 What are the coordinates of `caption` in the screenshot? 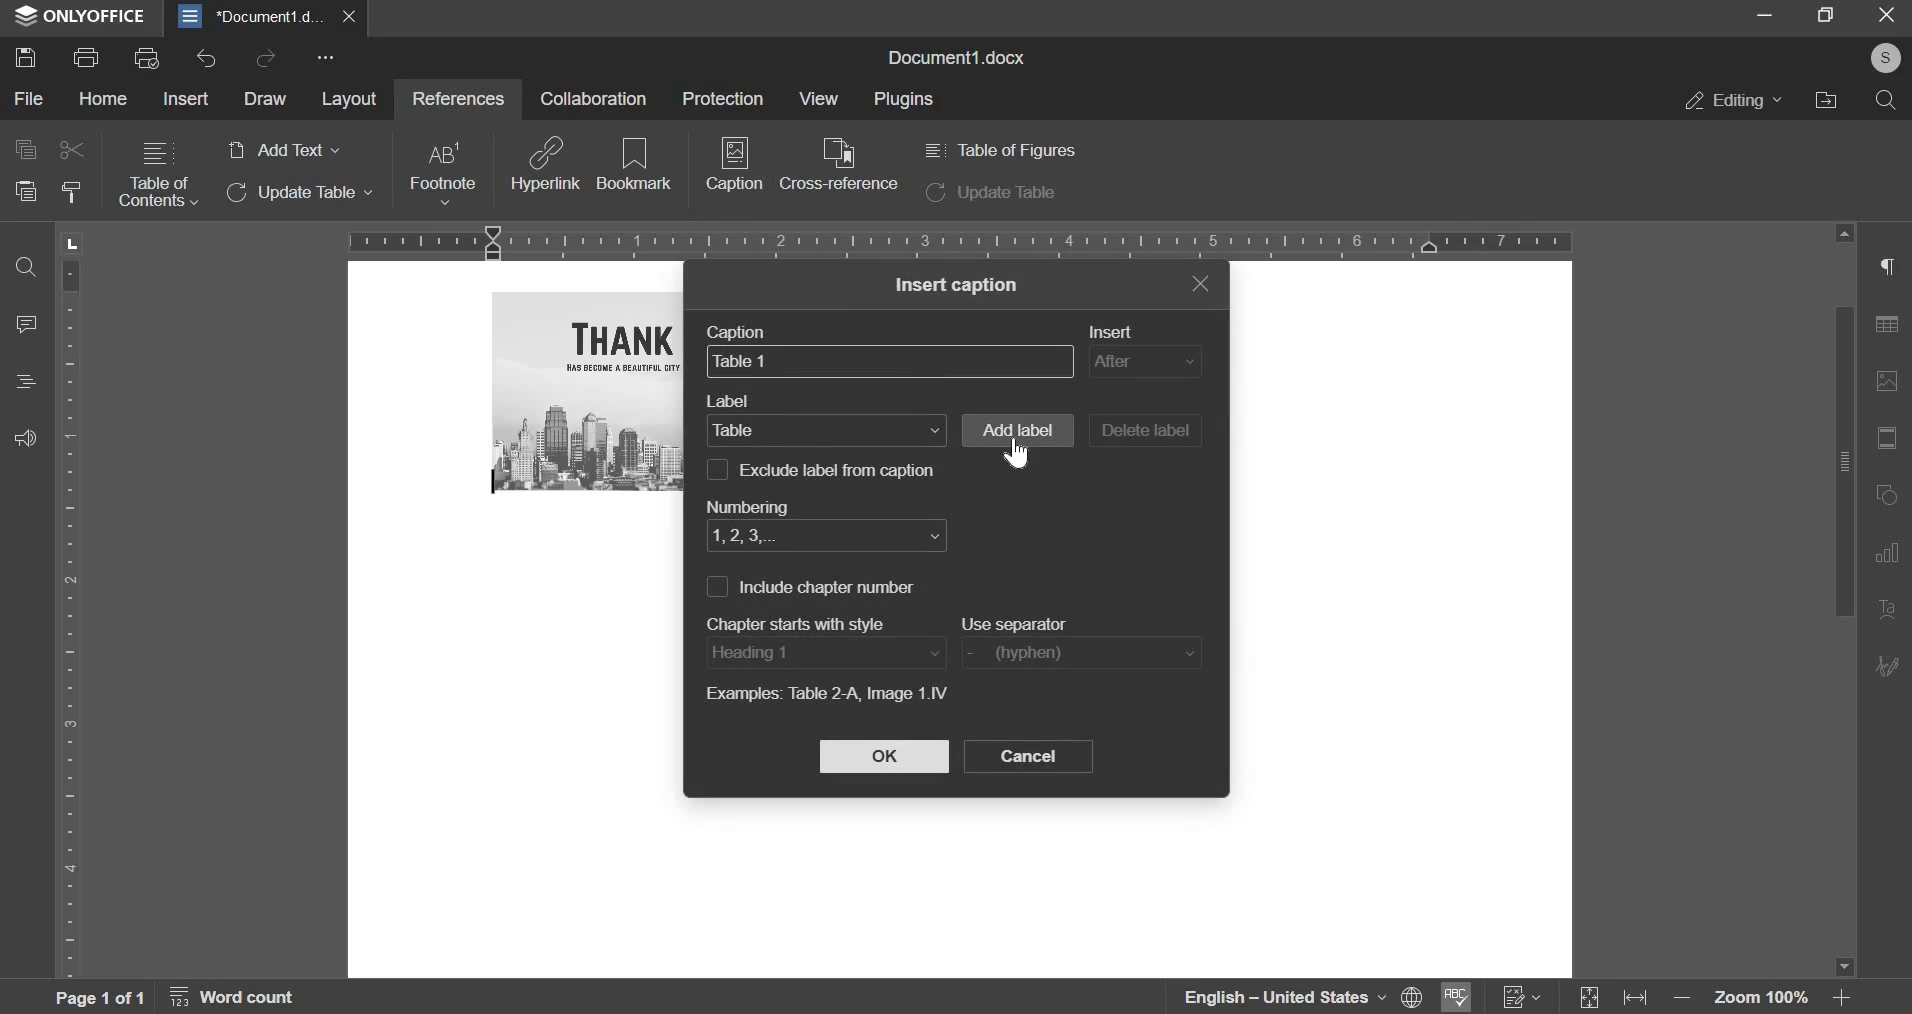 It's located at (744, 331).